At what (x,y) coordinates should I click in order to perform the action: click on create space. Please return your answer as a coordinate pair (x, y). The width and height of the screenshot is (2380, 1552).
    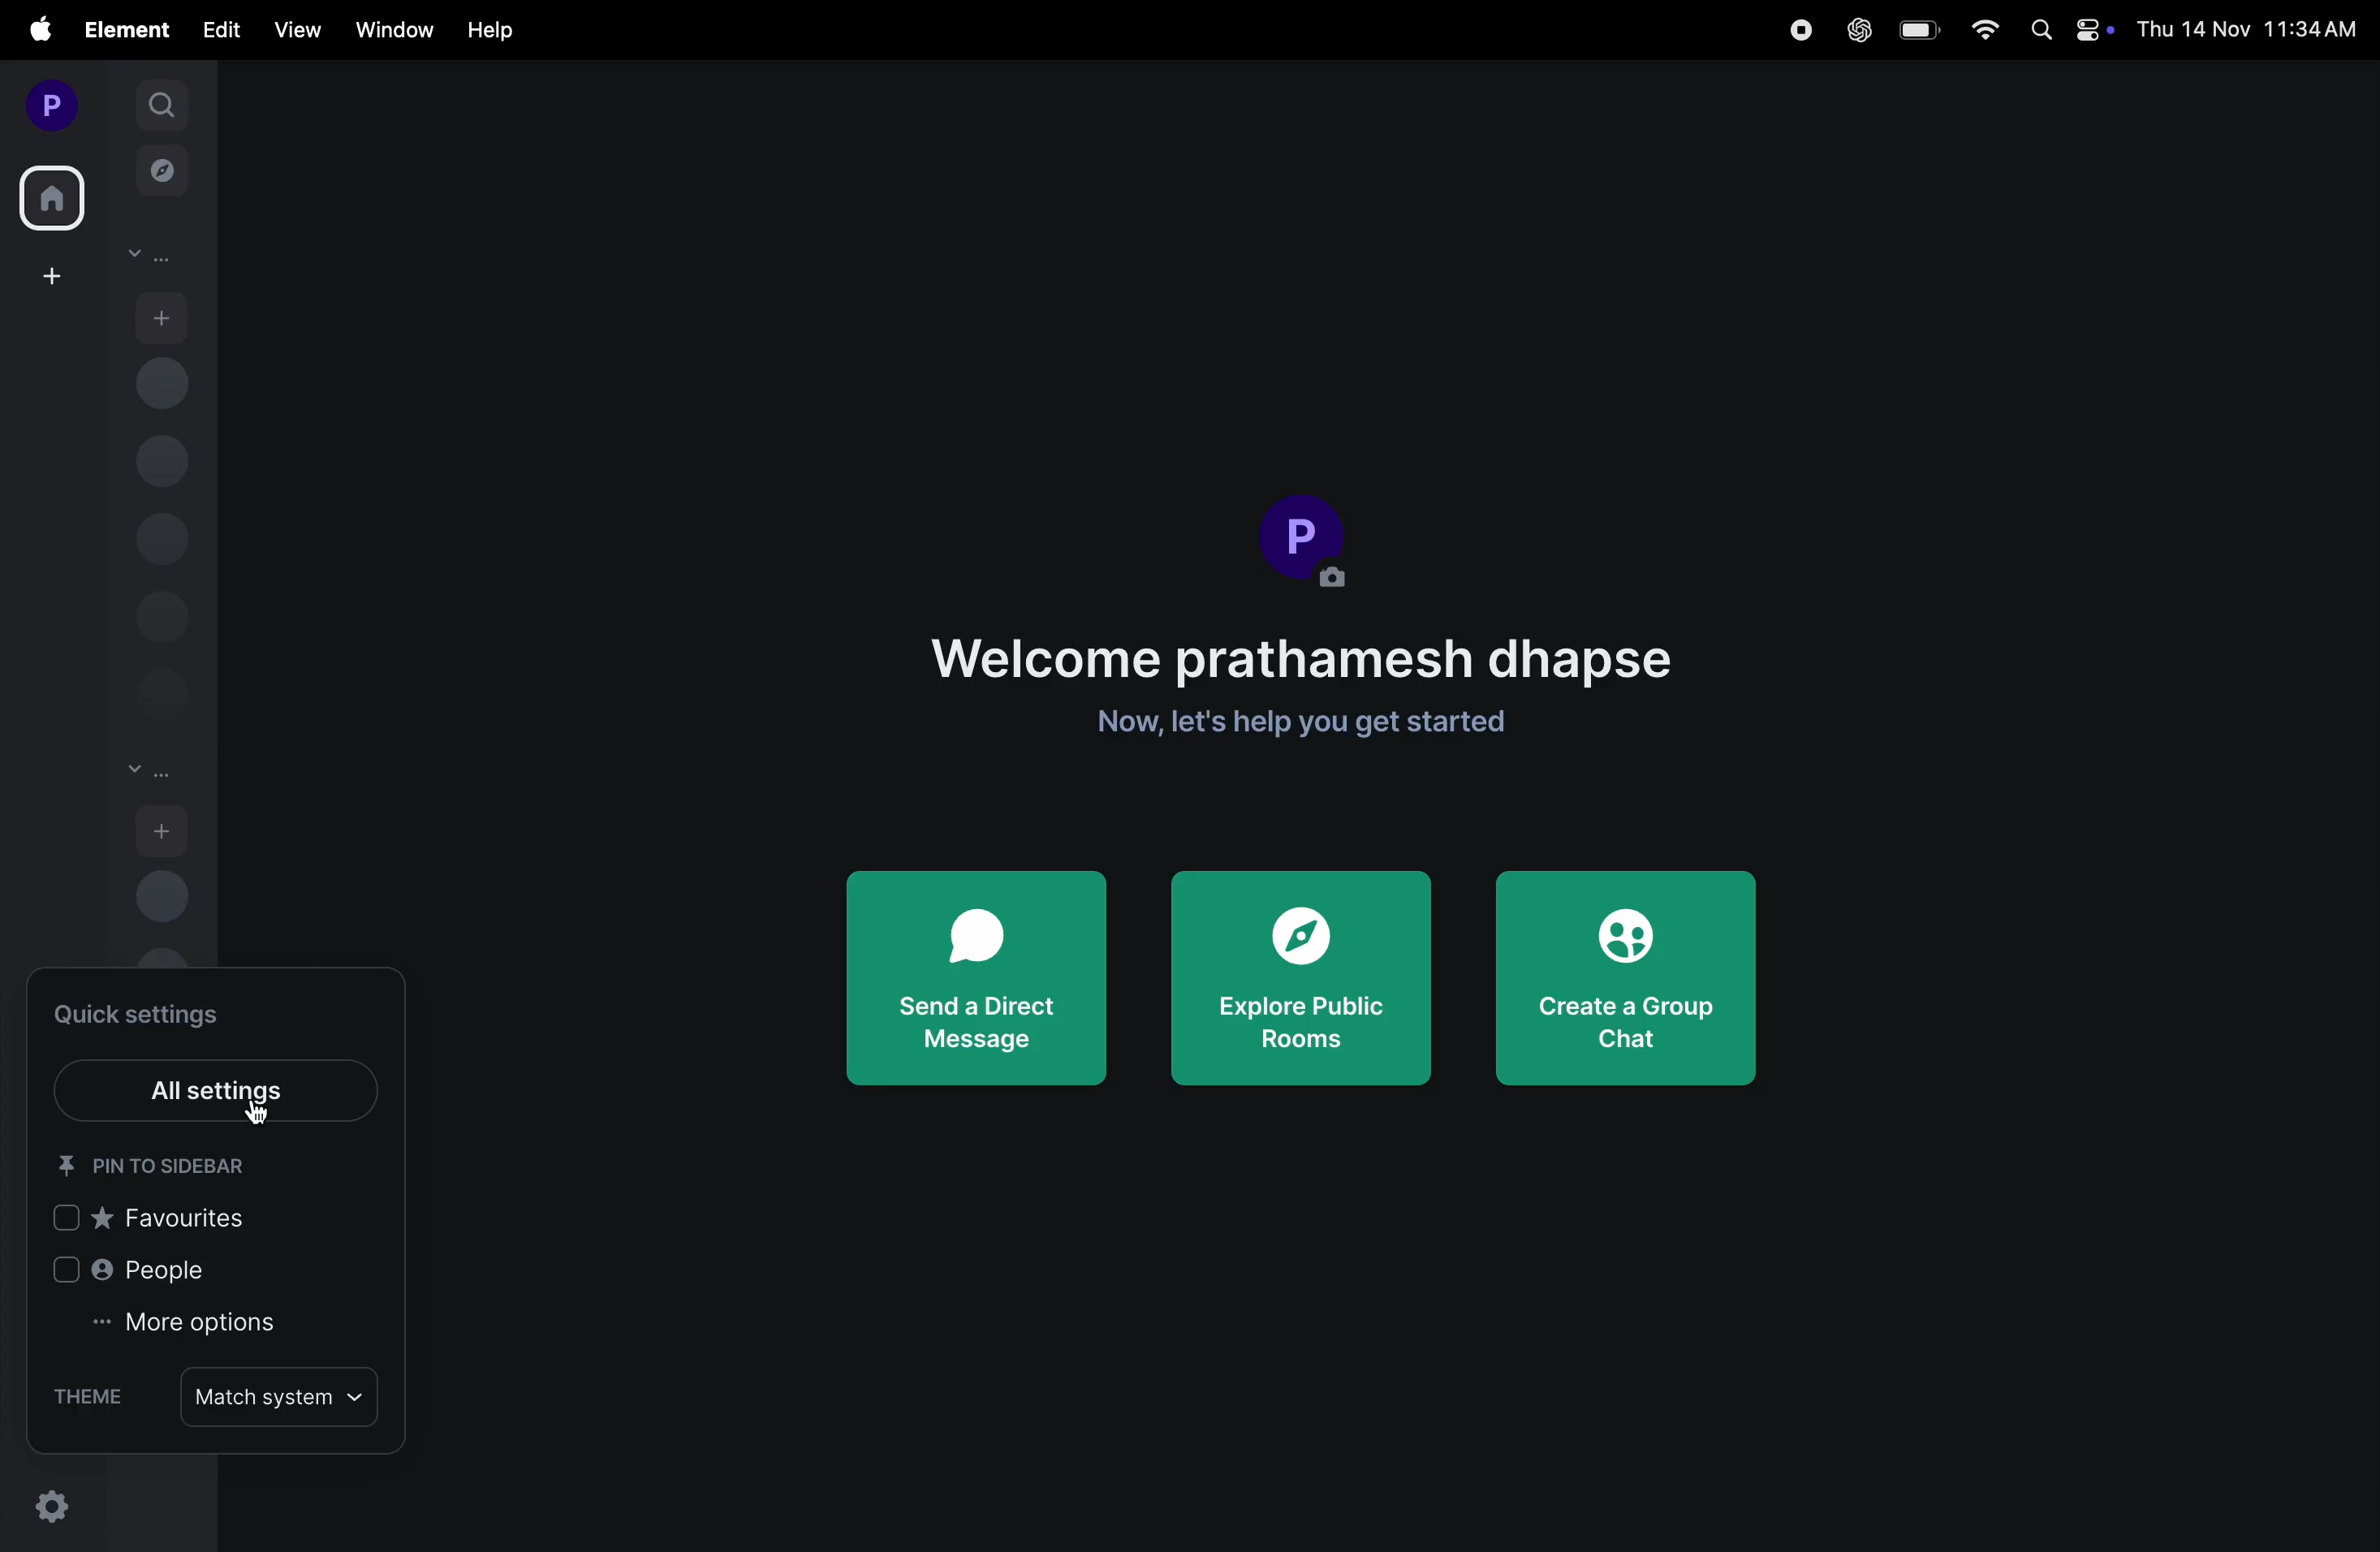
    Looking at the image, I should click on (48, 275).